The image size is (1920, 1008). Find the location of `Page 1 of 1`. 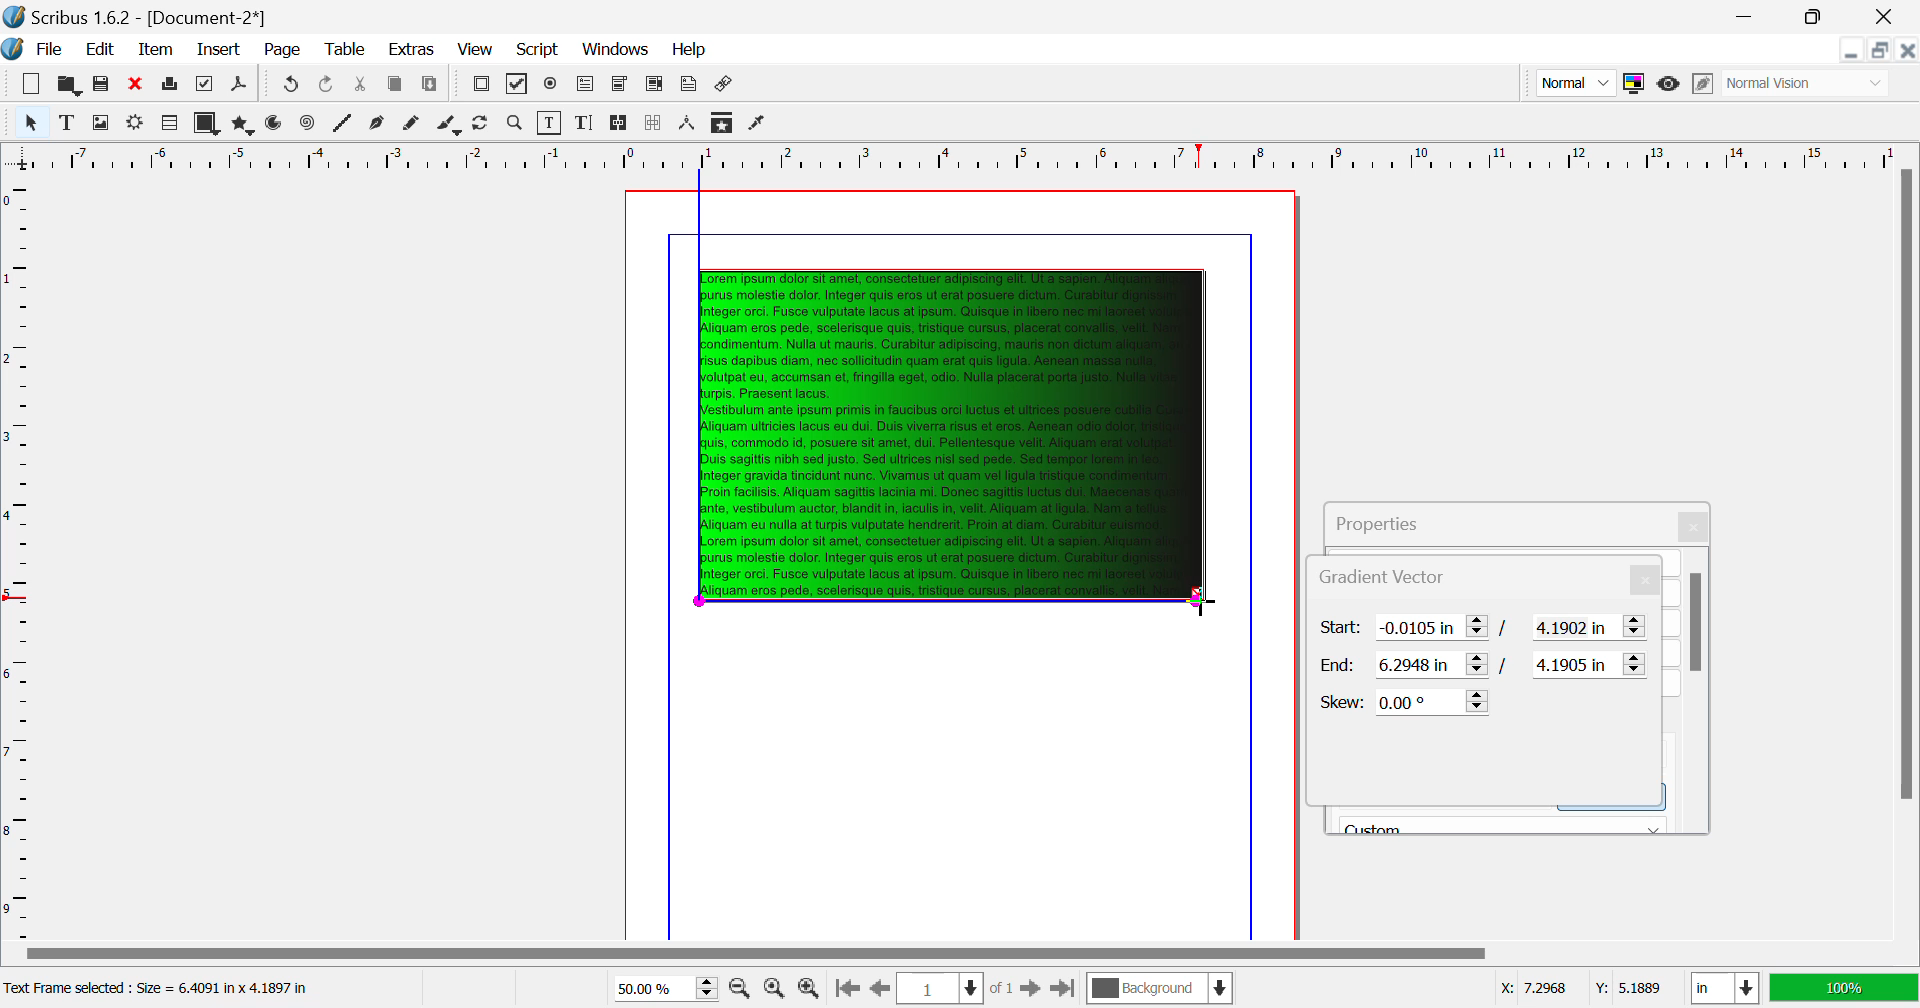

Page 1 of 1 is located at coordinates (953, 988).